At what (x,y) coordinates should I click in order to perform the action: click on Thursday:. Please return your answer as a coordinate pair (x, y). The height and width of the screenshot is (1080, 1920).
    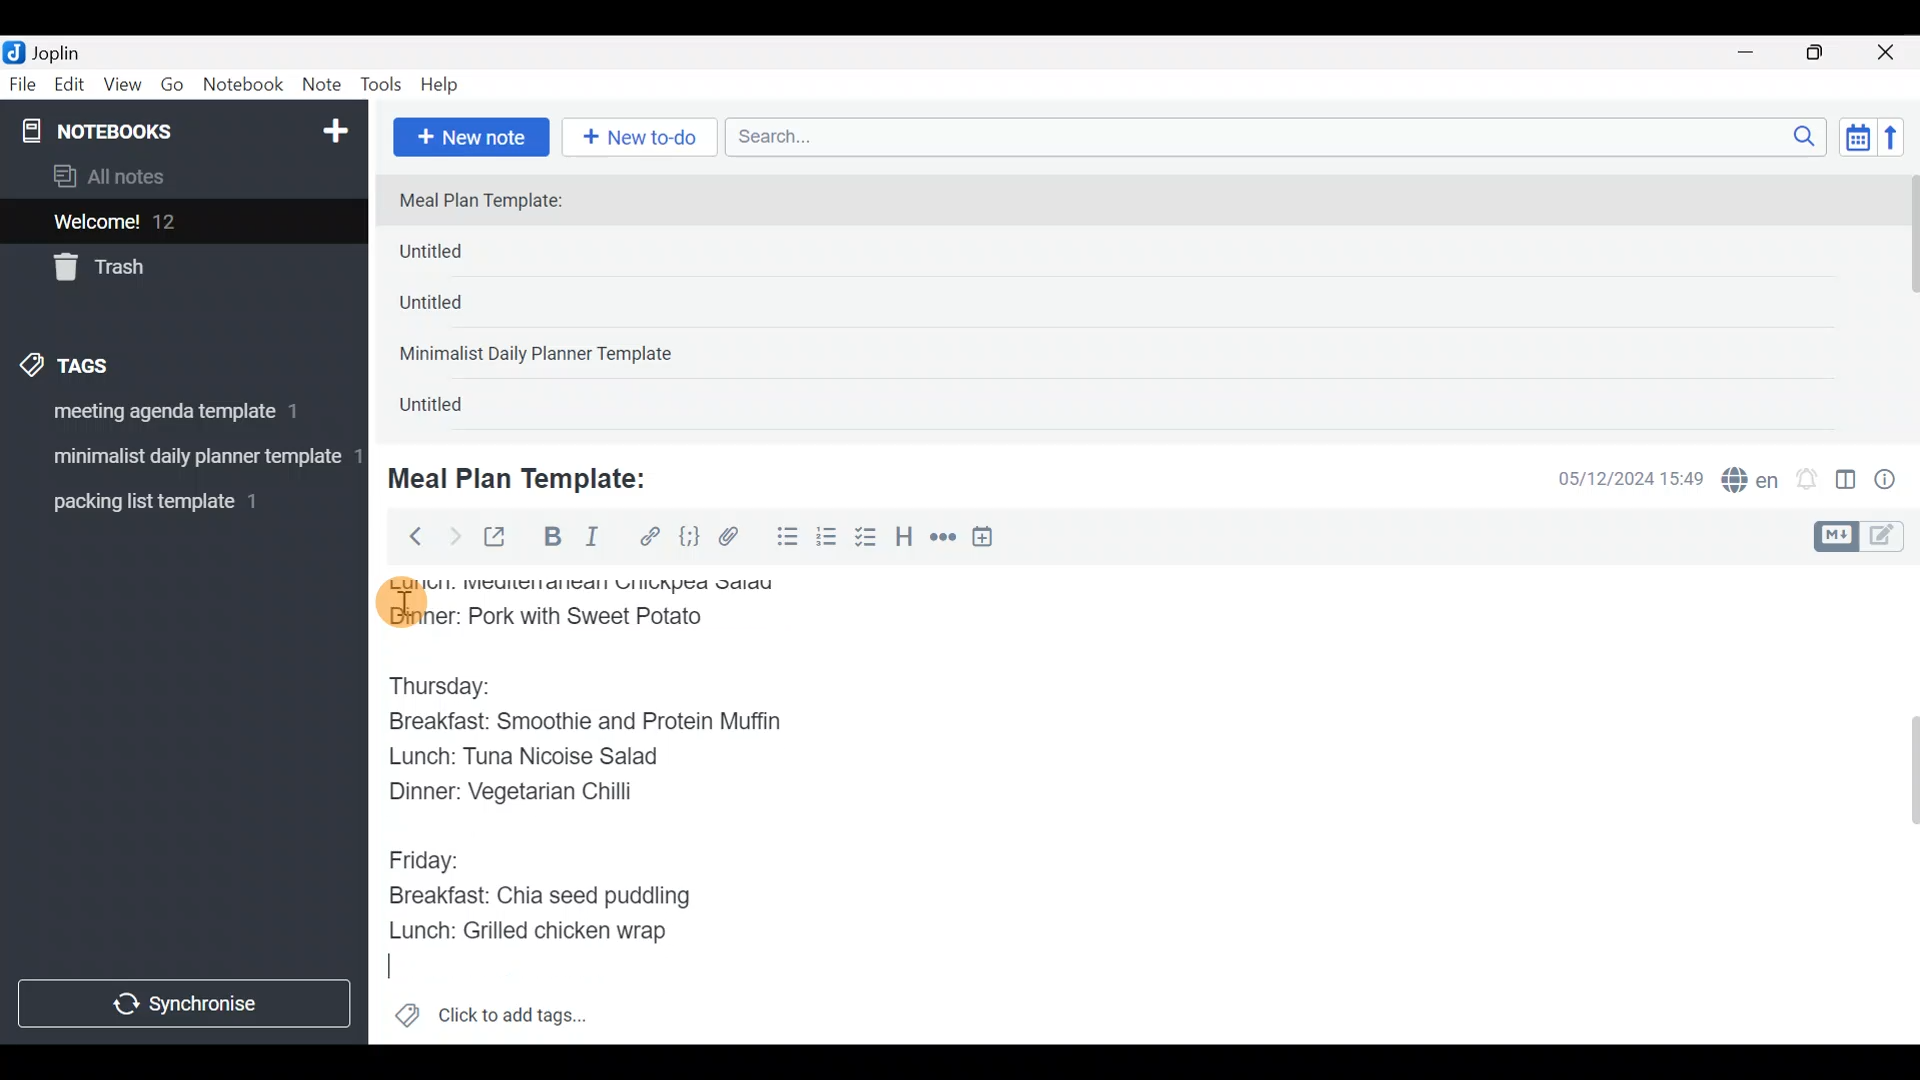
    Looking at the image, I should click on (454, 687).